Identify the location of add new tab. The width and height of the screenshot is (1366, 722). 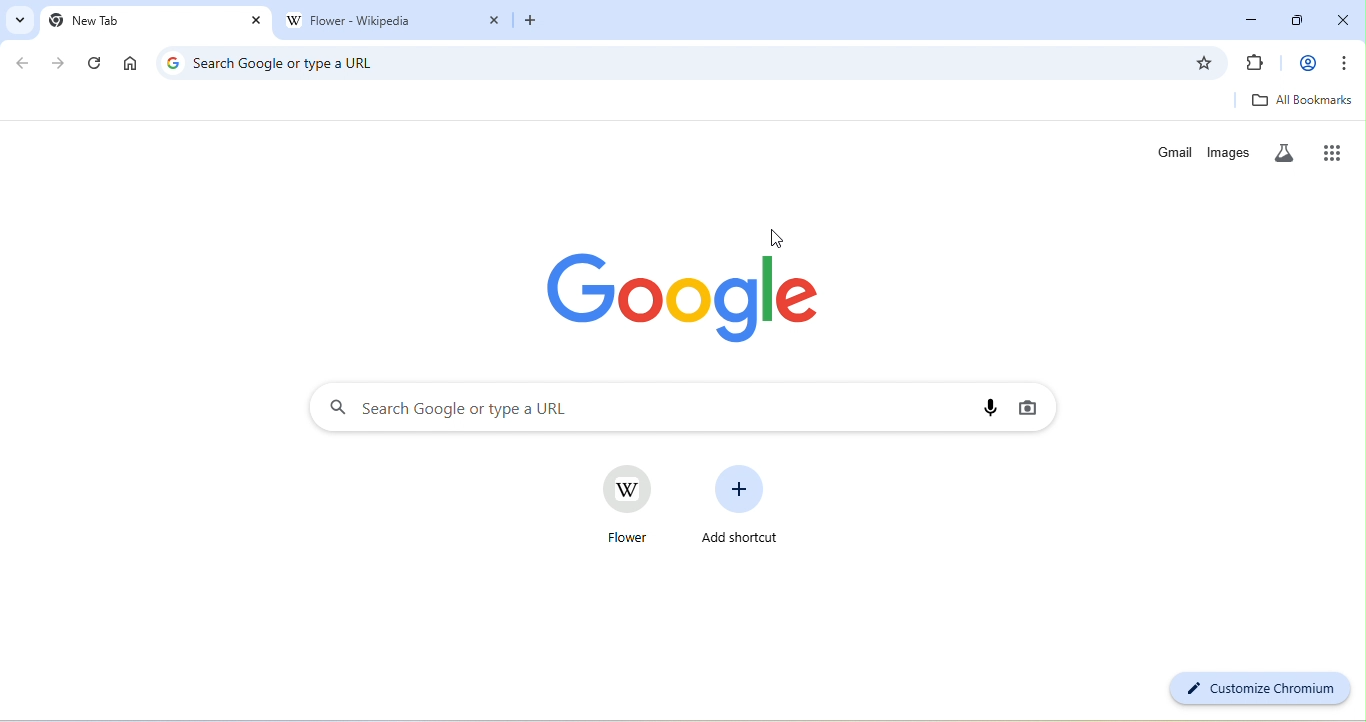
(530, 24).